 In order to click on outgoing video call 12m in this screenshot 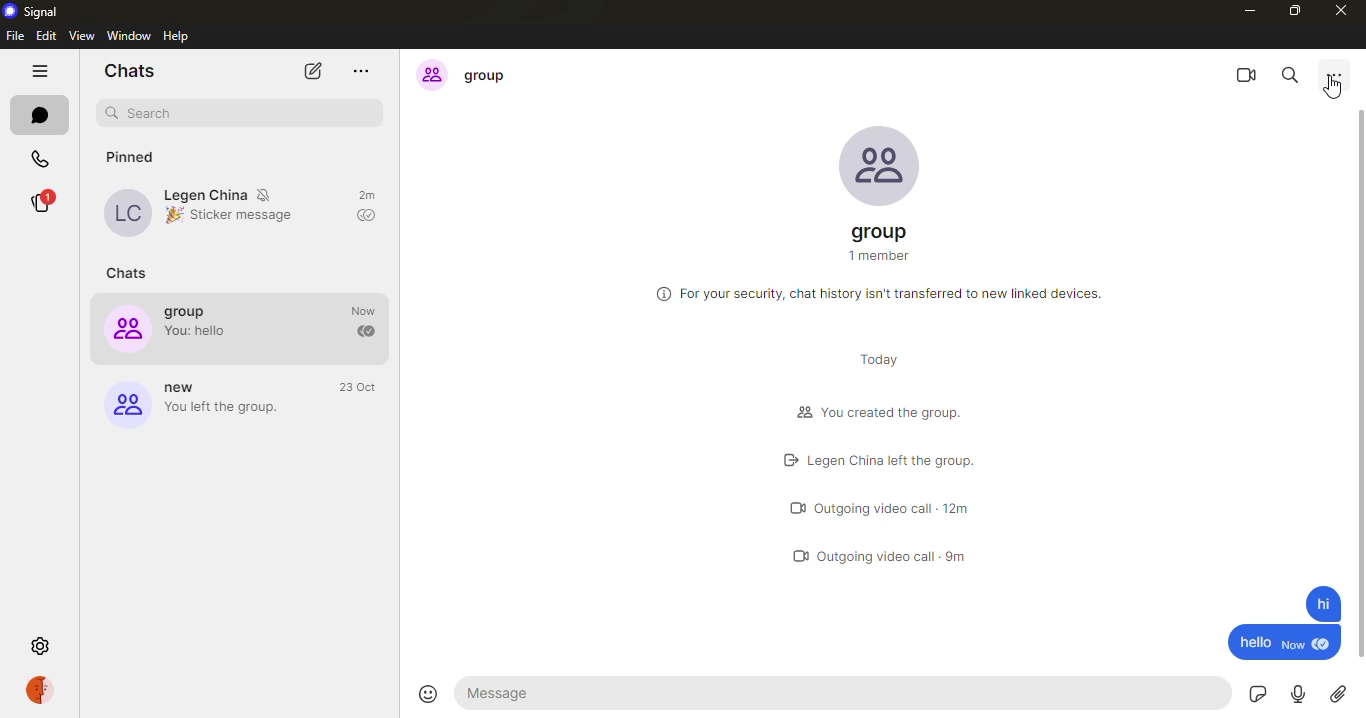, I will do `click(896, 508)`.